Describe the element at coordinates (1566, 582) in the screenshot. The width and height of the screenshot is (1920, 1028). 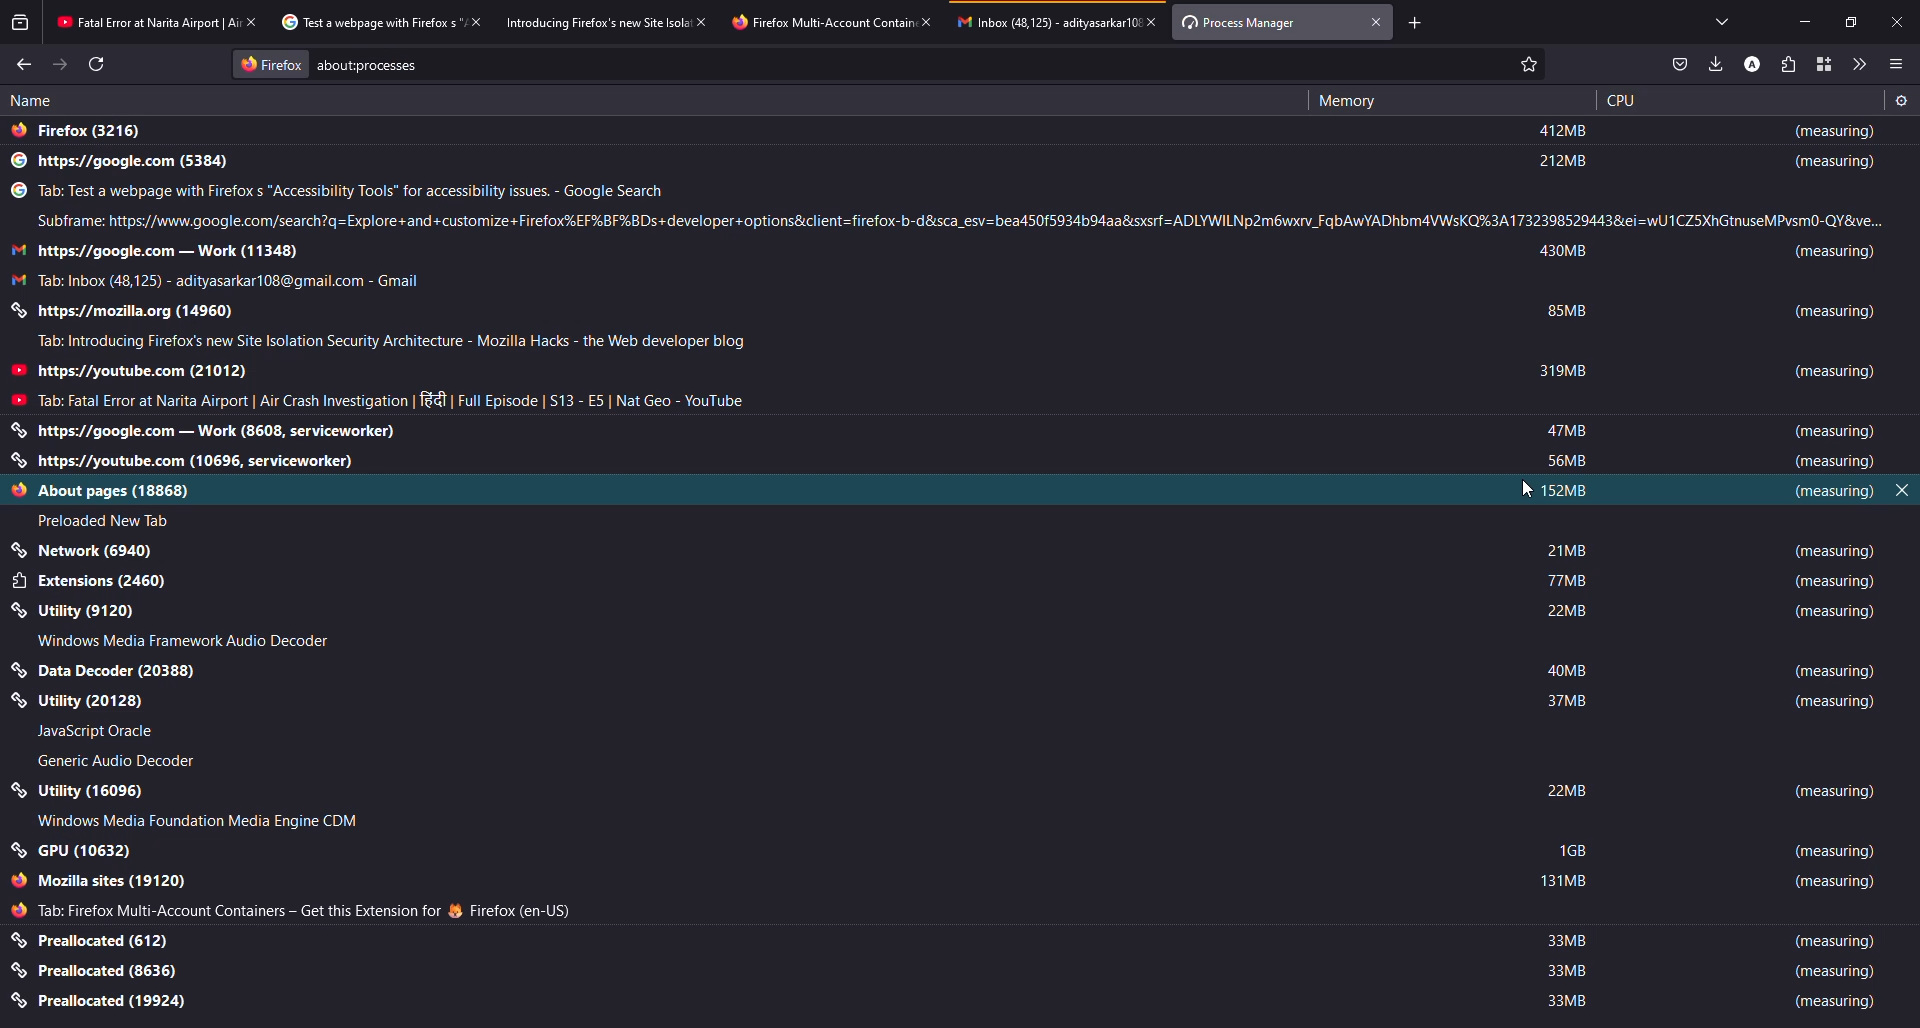
I see `77 mb` at that location.